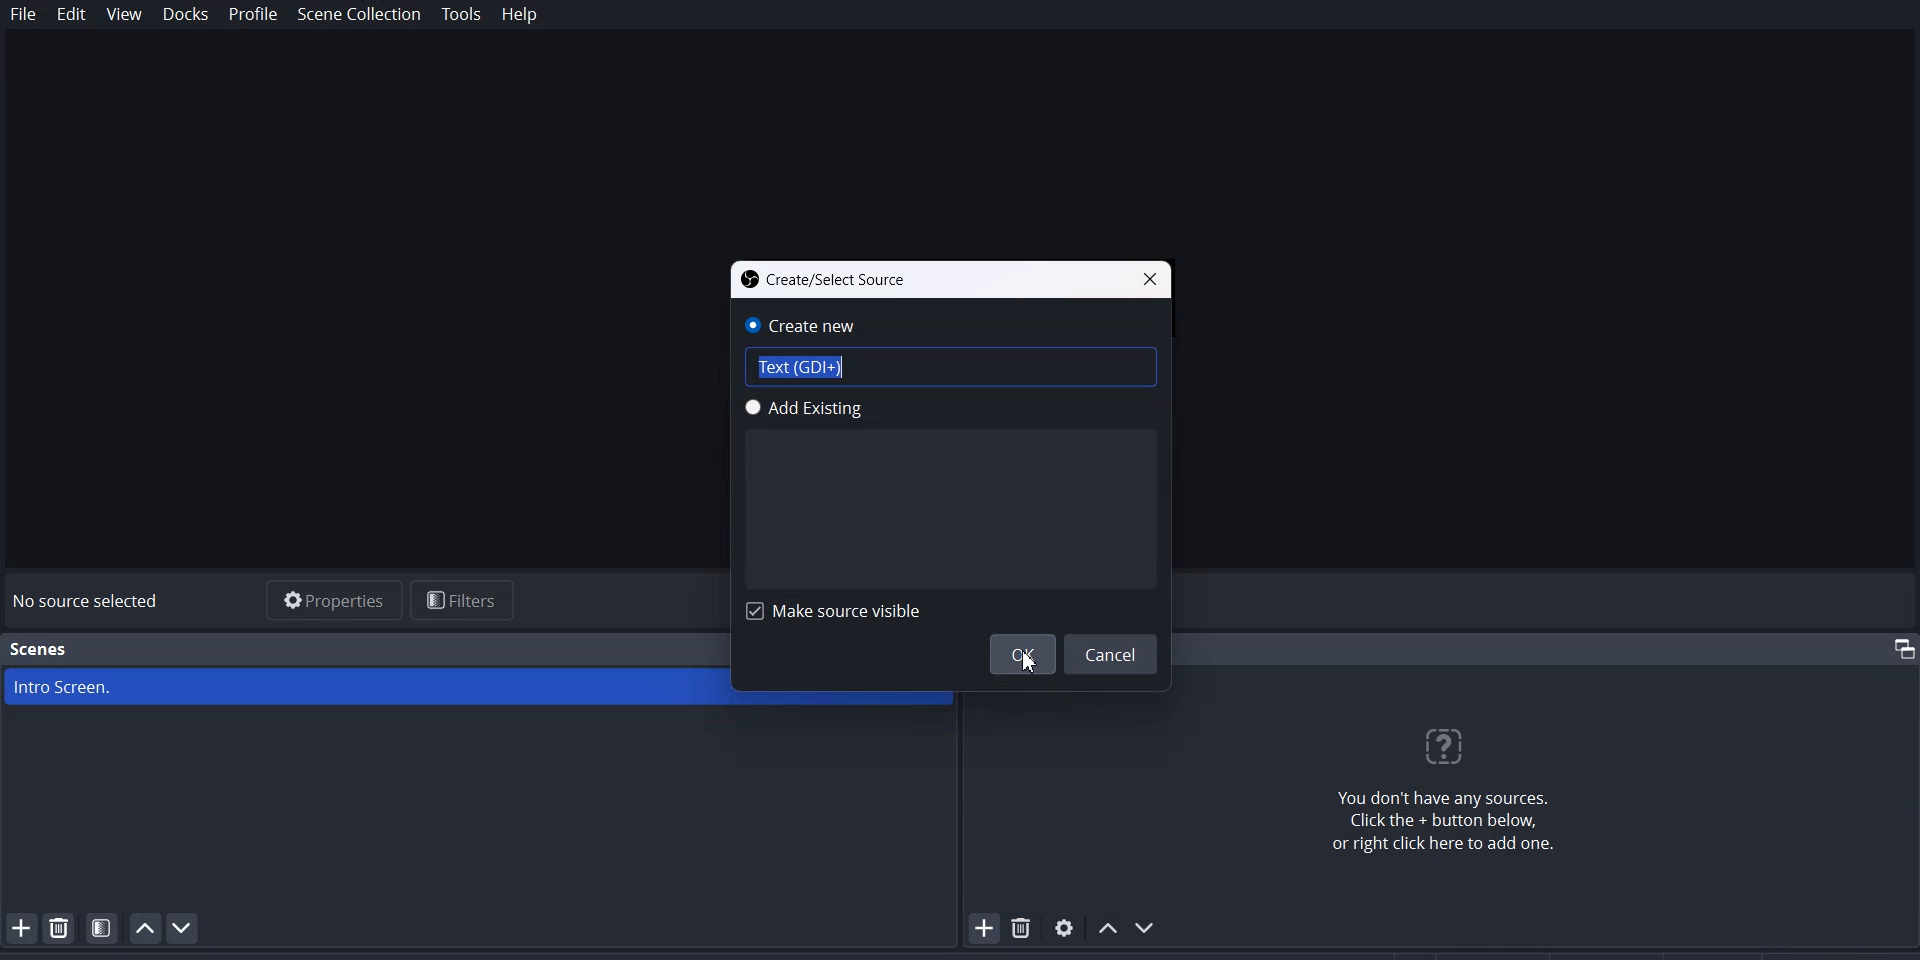  What do you see at coordinates (96, 602) in the screenshot?
I see `No source selected` at bounding box center [96, 602].